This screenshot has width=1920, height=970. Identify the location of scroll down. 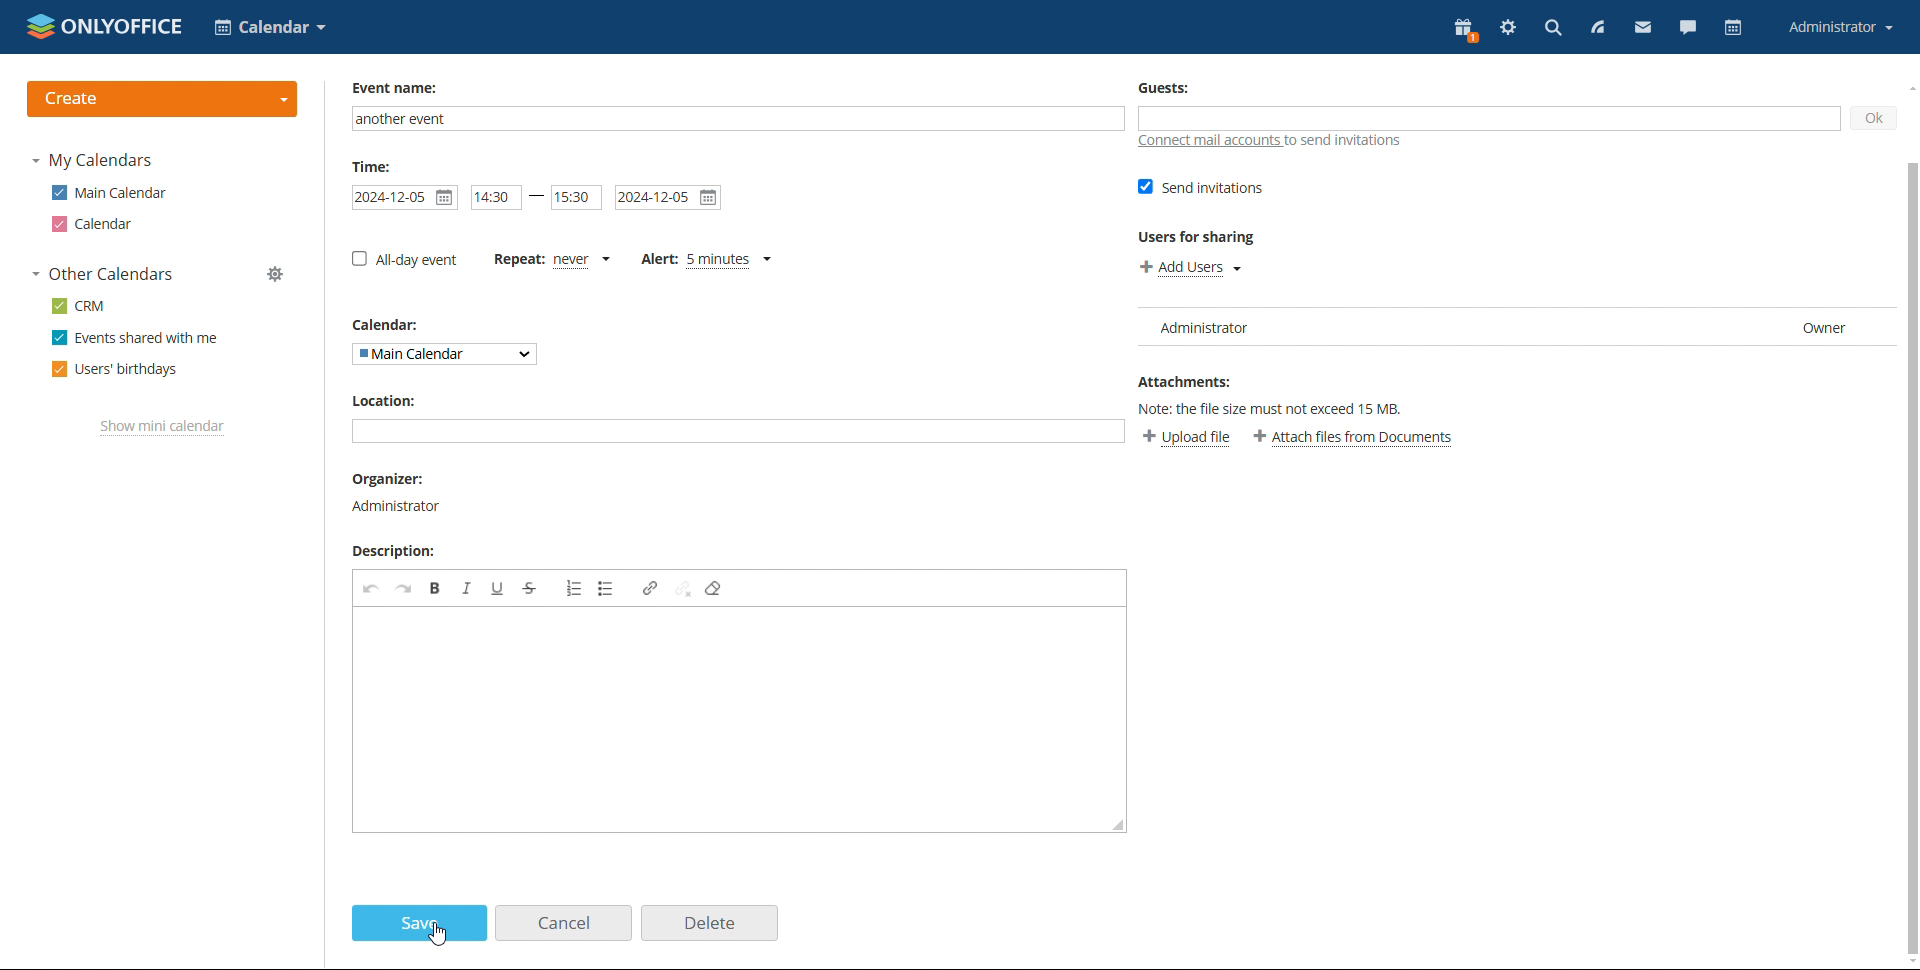
(1908, 961).